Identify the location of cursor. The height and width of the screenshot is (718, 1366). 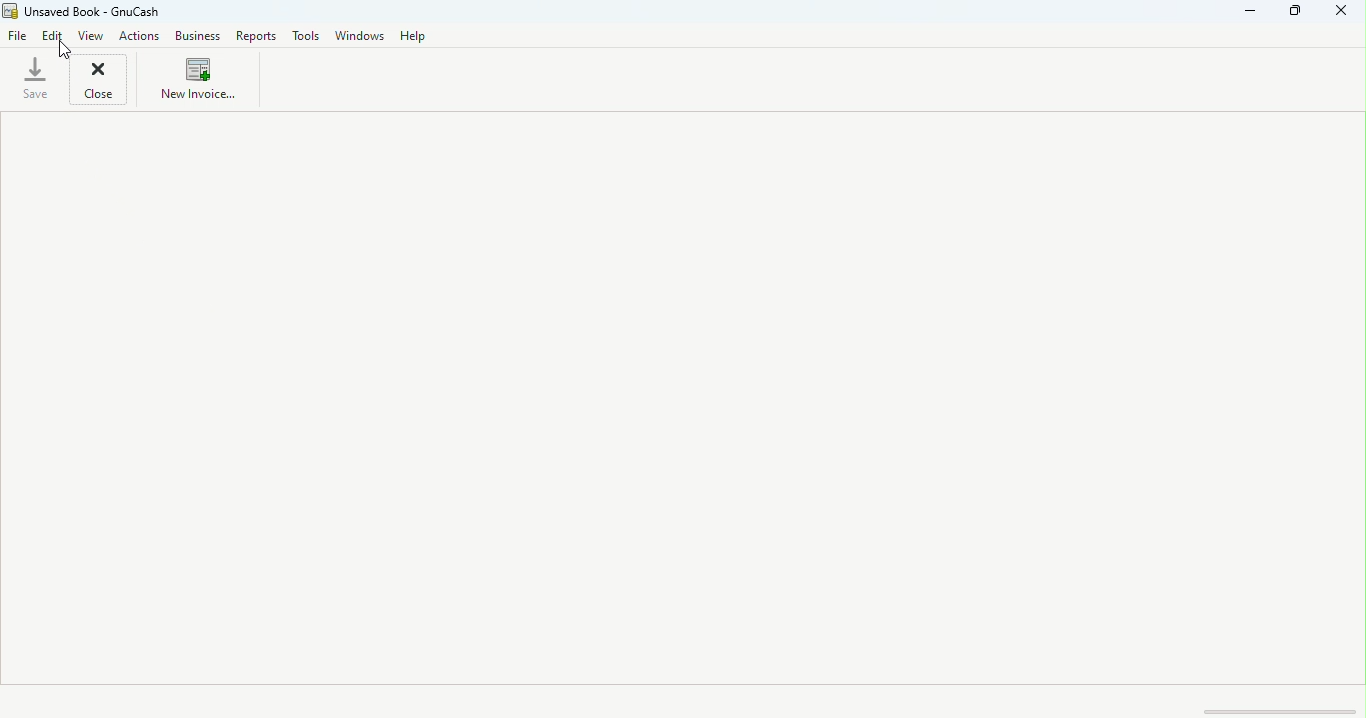
(63, 53).